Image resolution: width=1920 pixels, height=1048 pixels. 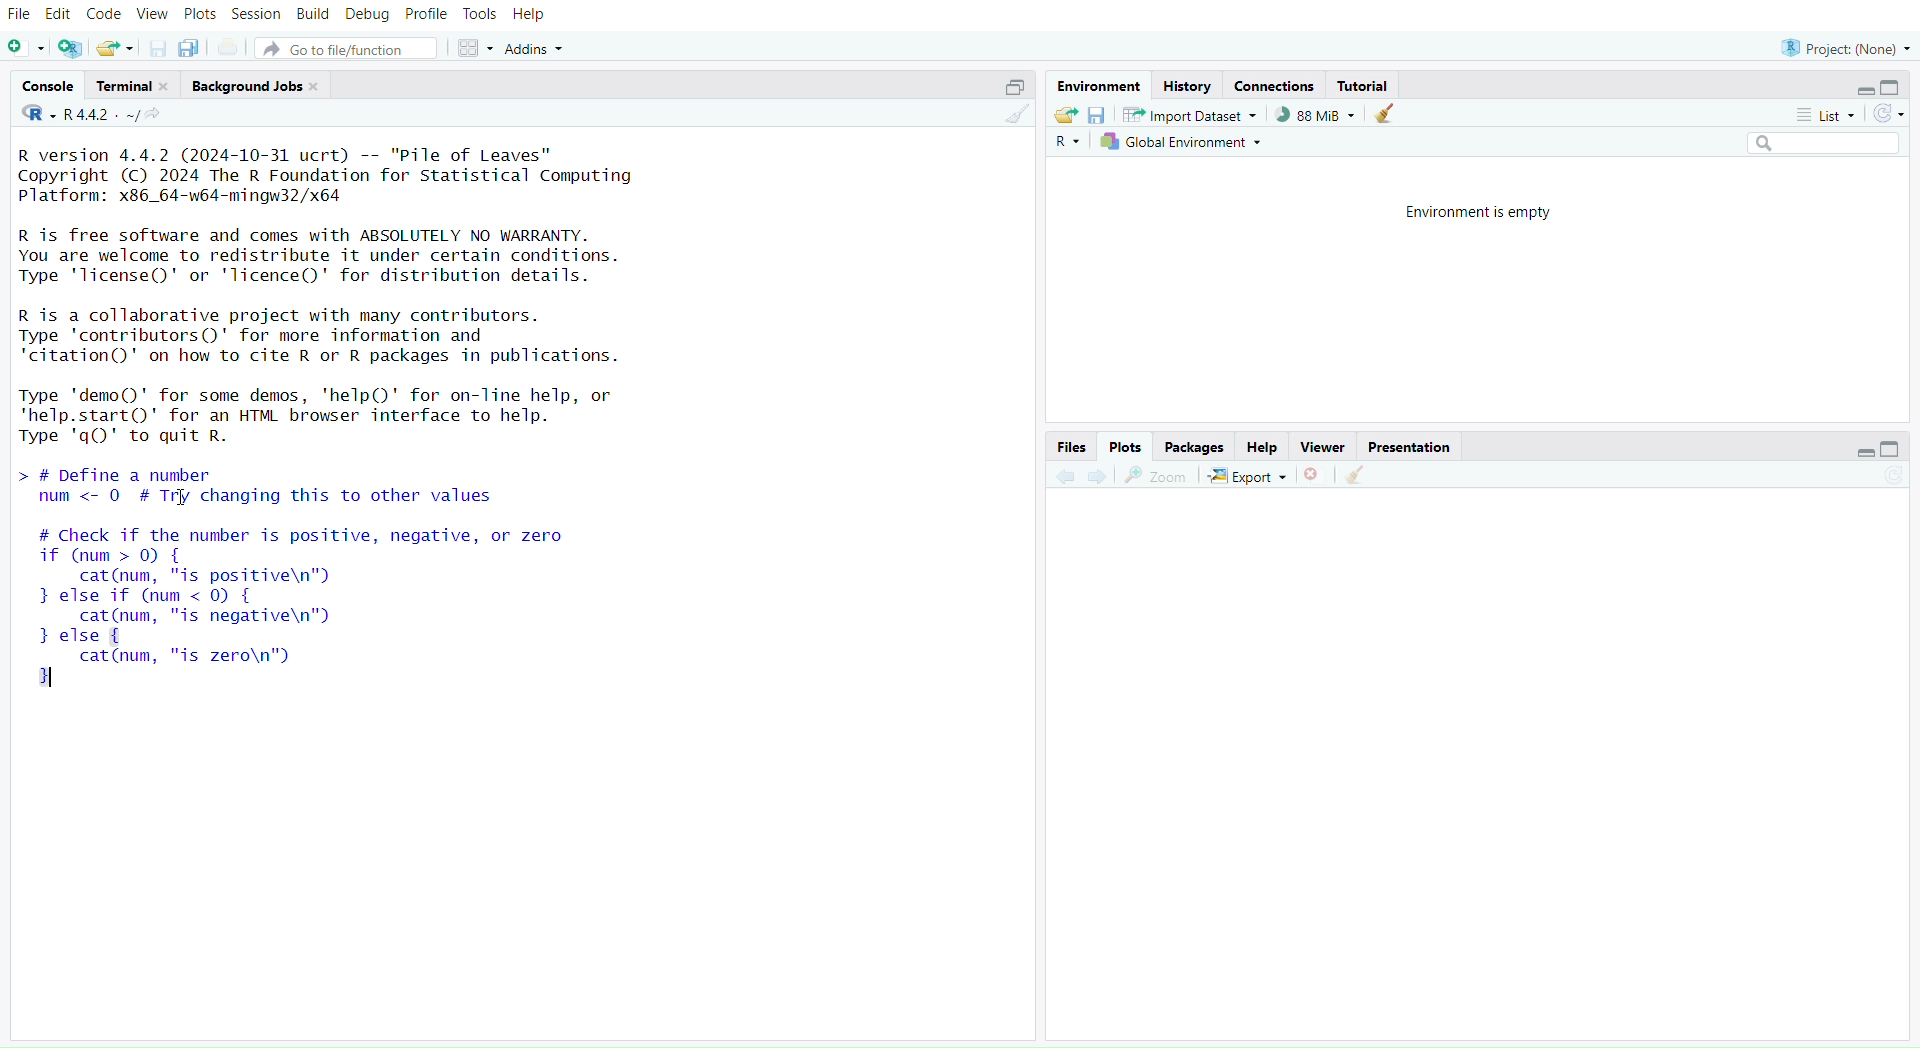 What do you see at coordinates (365, 296) in the screenshot?
I see `R version 4.4.2 (2024-10-31 ucrt) -- "Pile of Leaves"
Copyright (C) 2024 The R Foundation for Statistical Computing
Platform: x86_64-w64-mingw32/x64

R is free software and comes with ABSOLUTELY NO WARRANTY.
You are welcome to redistribute it under certain conditions.
Type 'license()' or 'licence()' for distribution details.

R is a collaborative project with many contributors.

Type 'contributors()' for more information and

"citation()' on how to cite R or R packages in publications.
Type 'demo()' for some demos, 'help()' for on-line help, or
'help.start()' for an HTML browser interface to help.

Type 'qQ)' to quit R.

>` at bounding box center [365, 296].